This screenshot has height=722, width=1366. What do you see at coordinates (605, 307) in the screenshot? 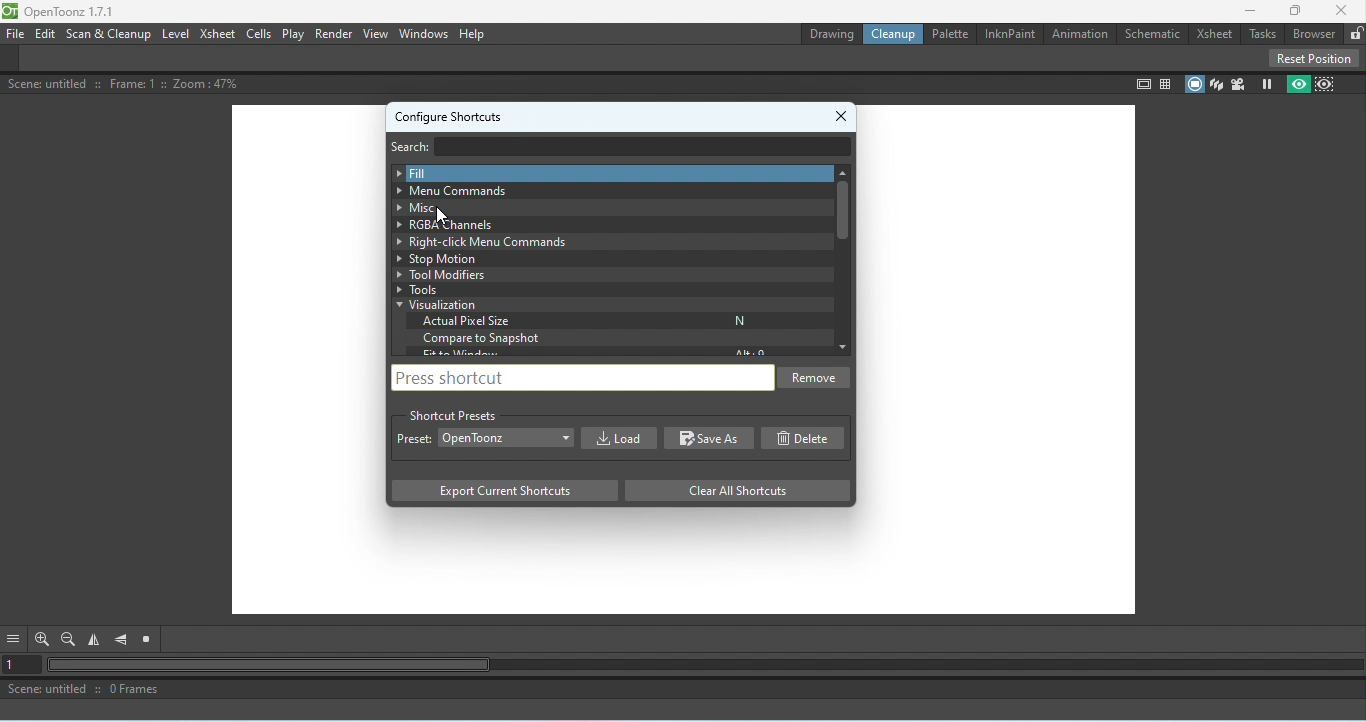
I see `Visualization` at bounding box center [605, 307].